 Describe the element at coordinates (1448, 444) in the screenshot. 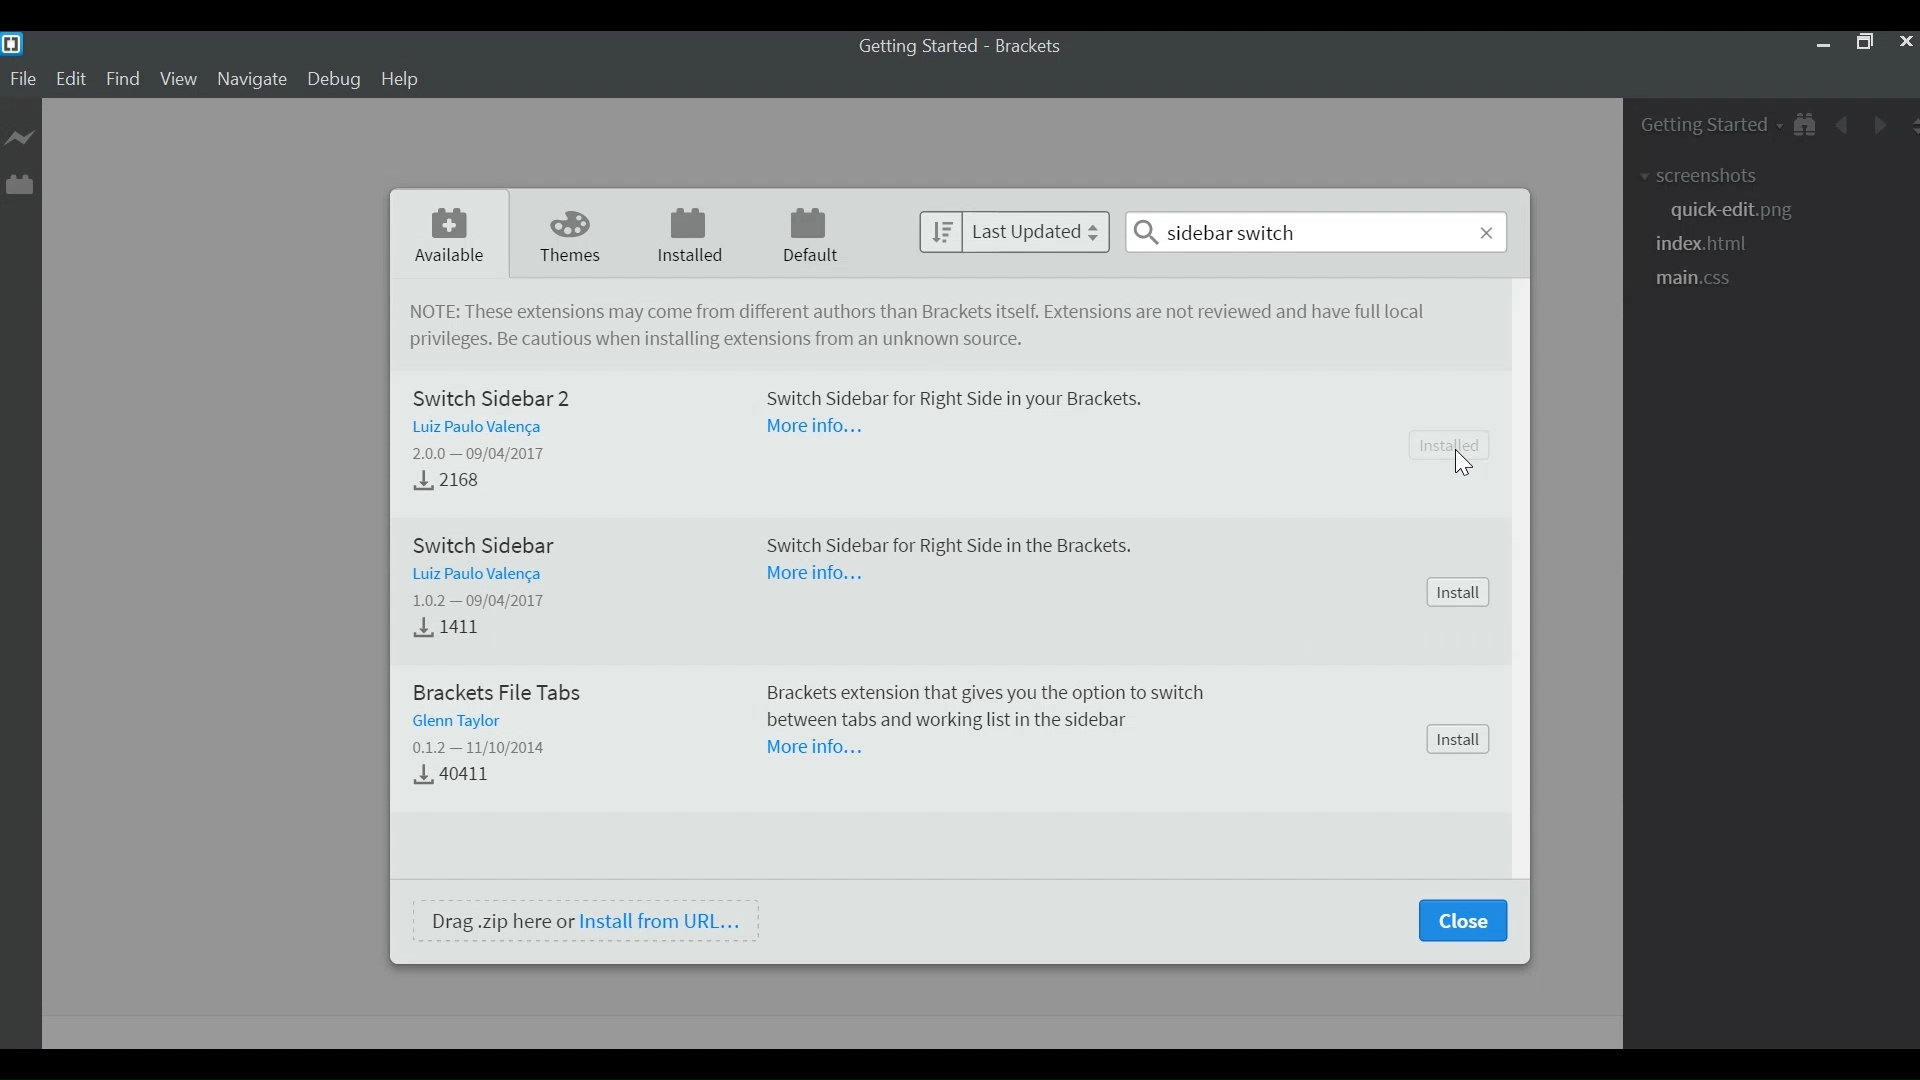

I see `Installed` at that location.